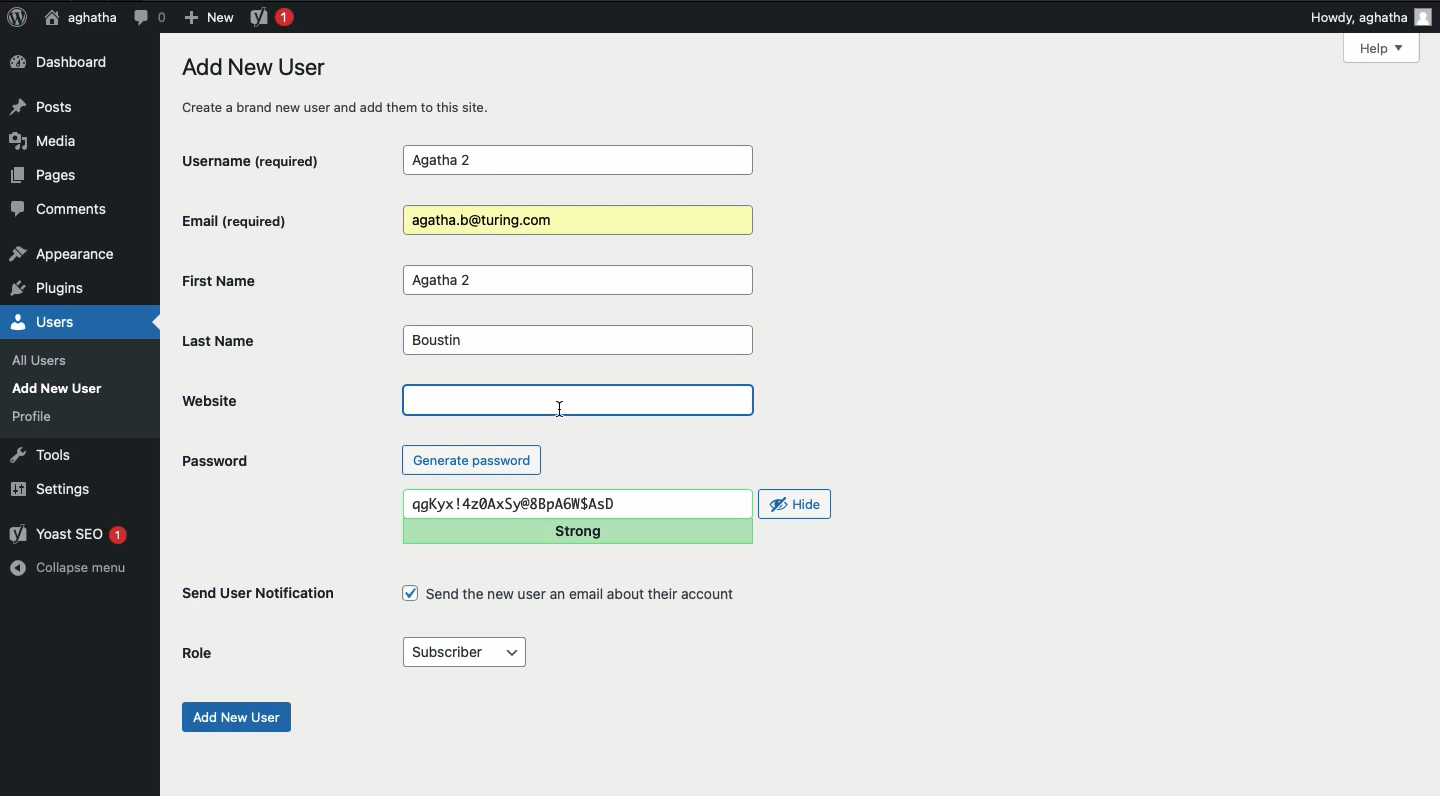 This screenshot has width=1440, height=796. What do you see at coordinates (77, 17) in the screenshot?
I see `aghatha` at bounding box center [77, 17].